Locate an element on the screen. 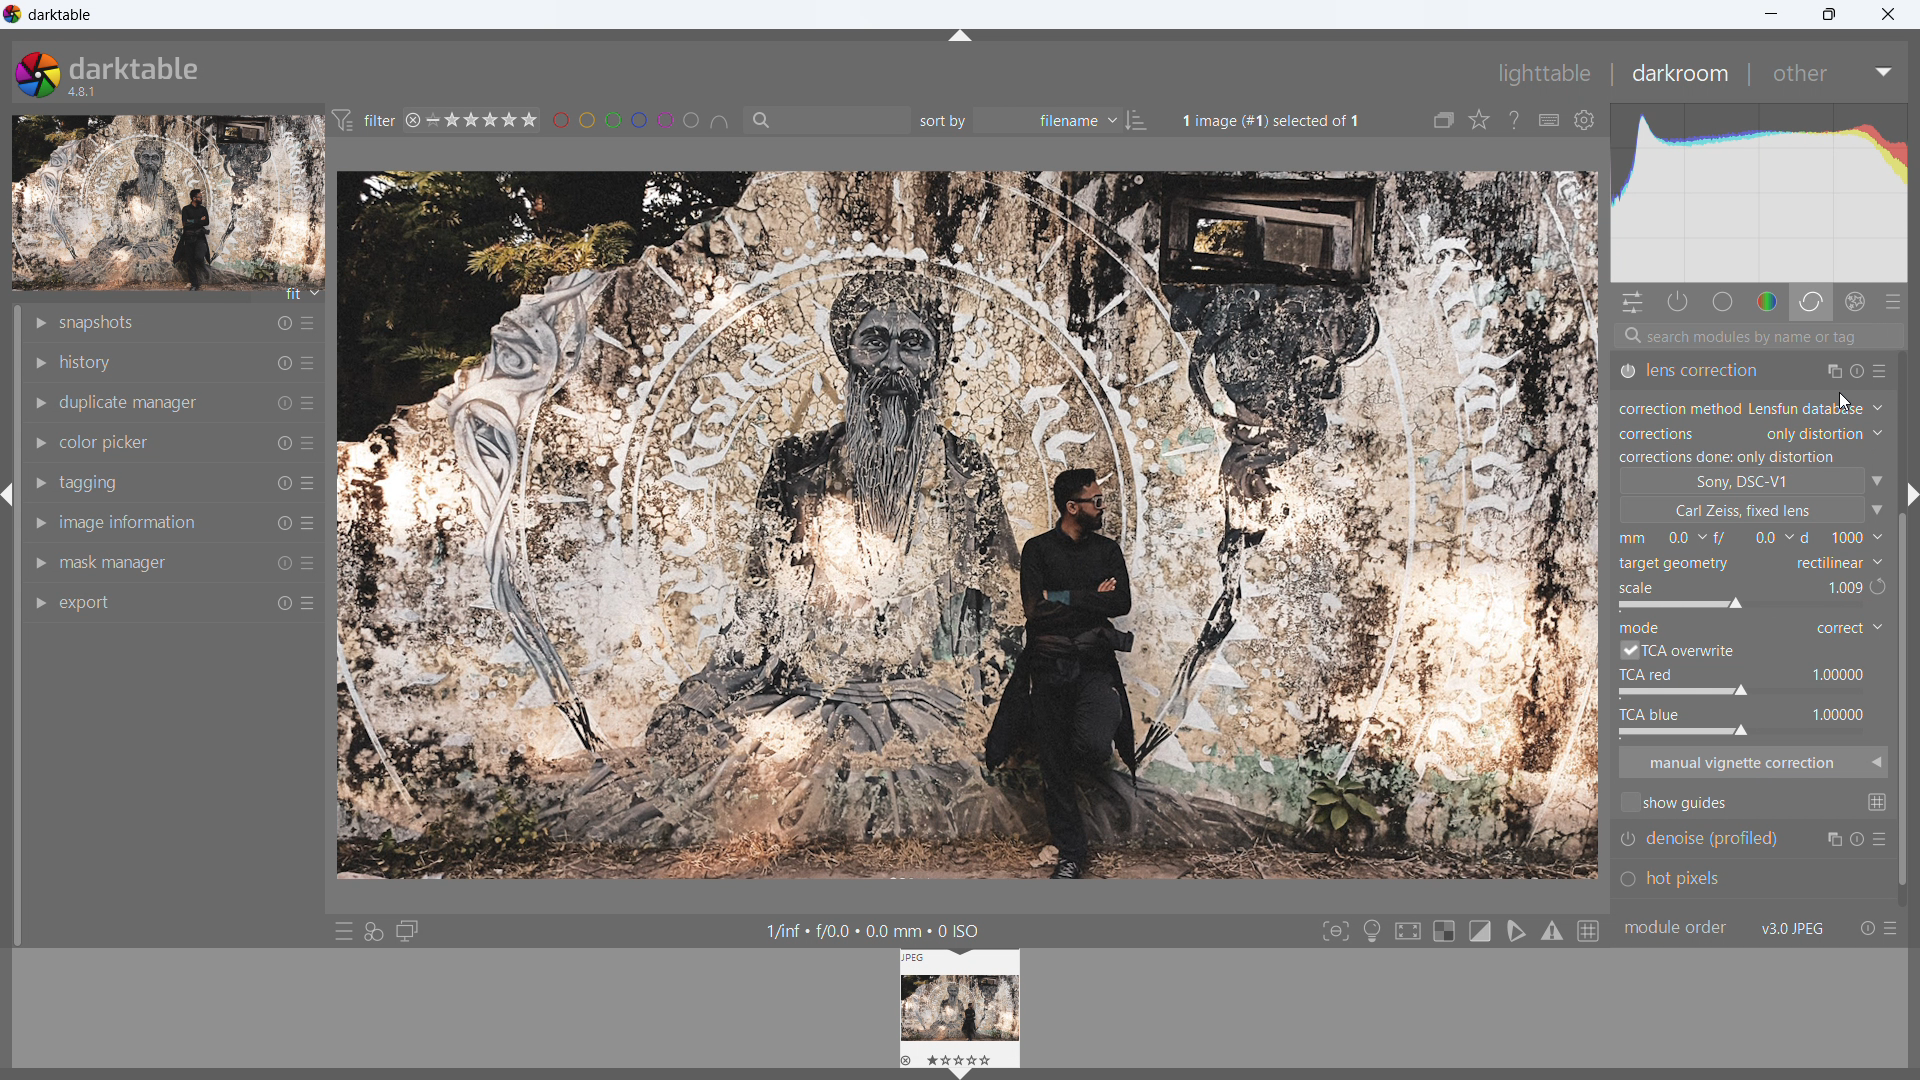  more options is located at coordinates (311, 404).